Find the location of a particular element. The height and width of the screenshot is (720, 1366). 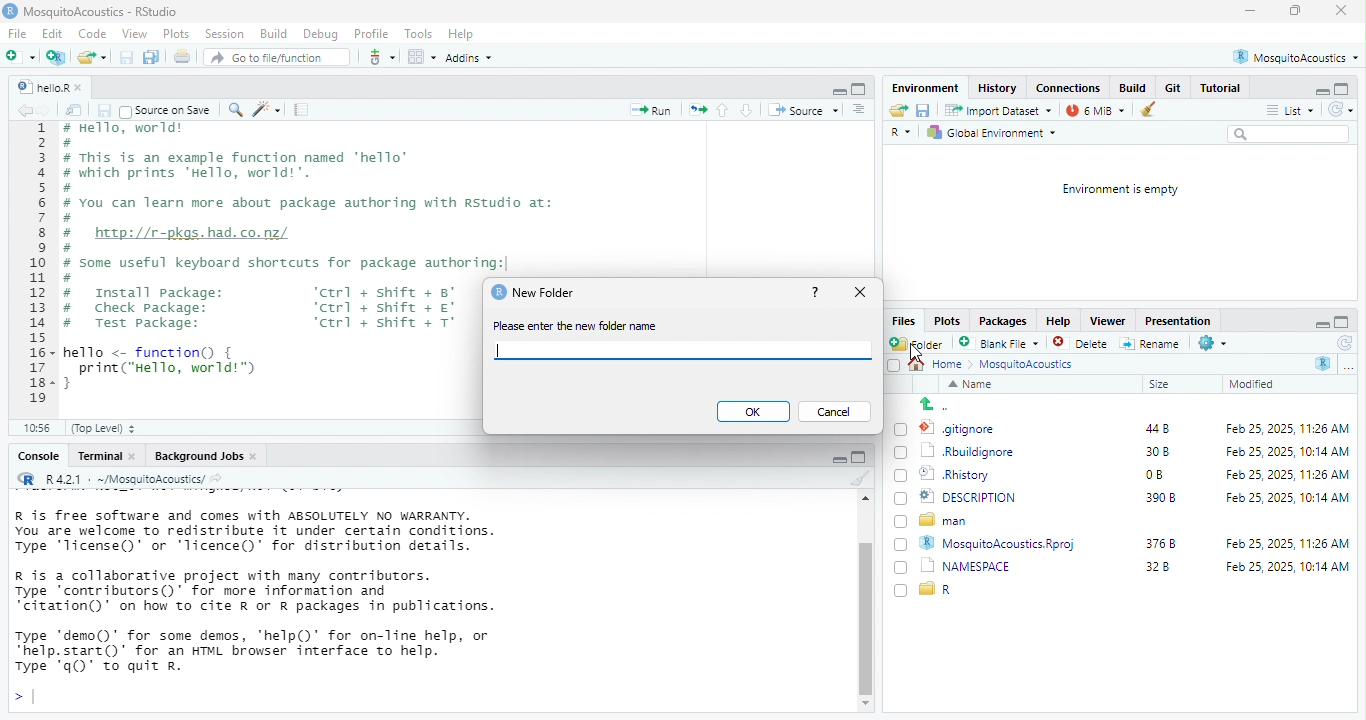

Feb 25,2025, 10:14 AM is located at coordinates (1289, 570).